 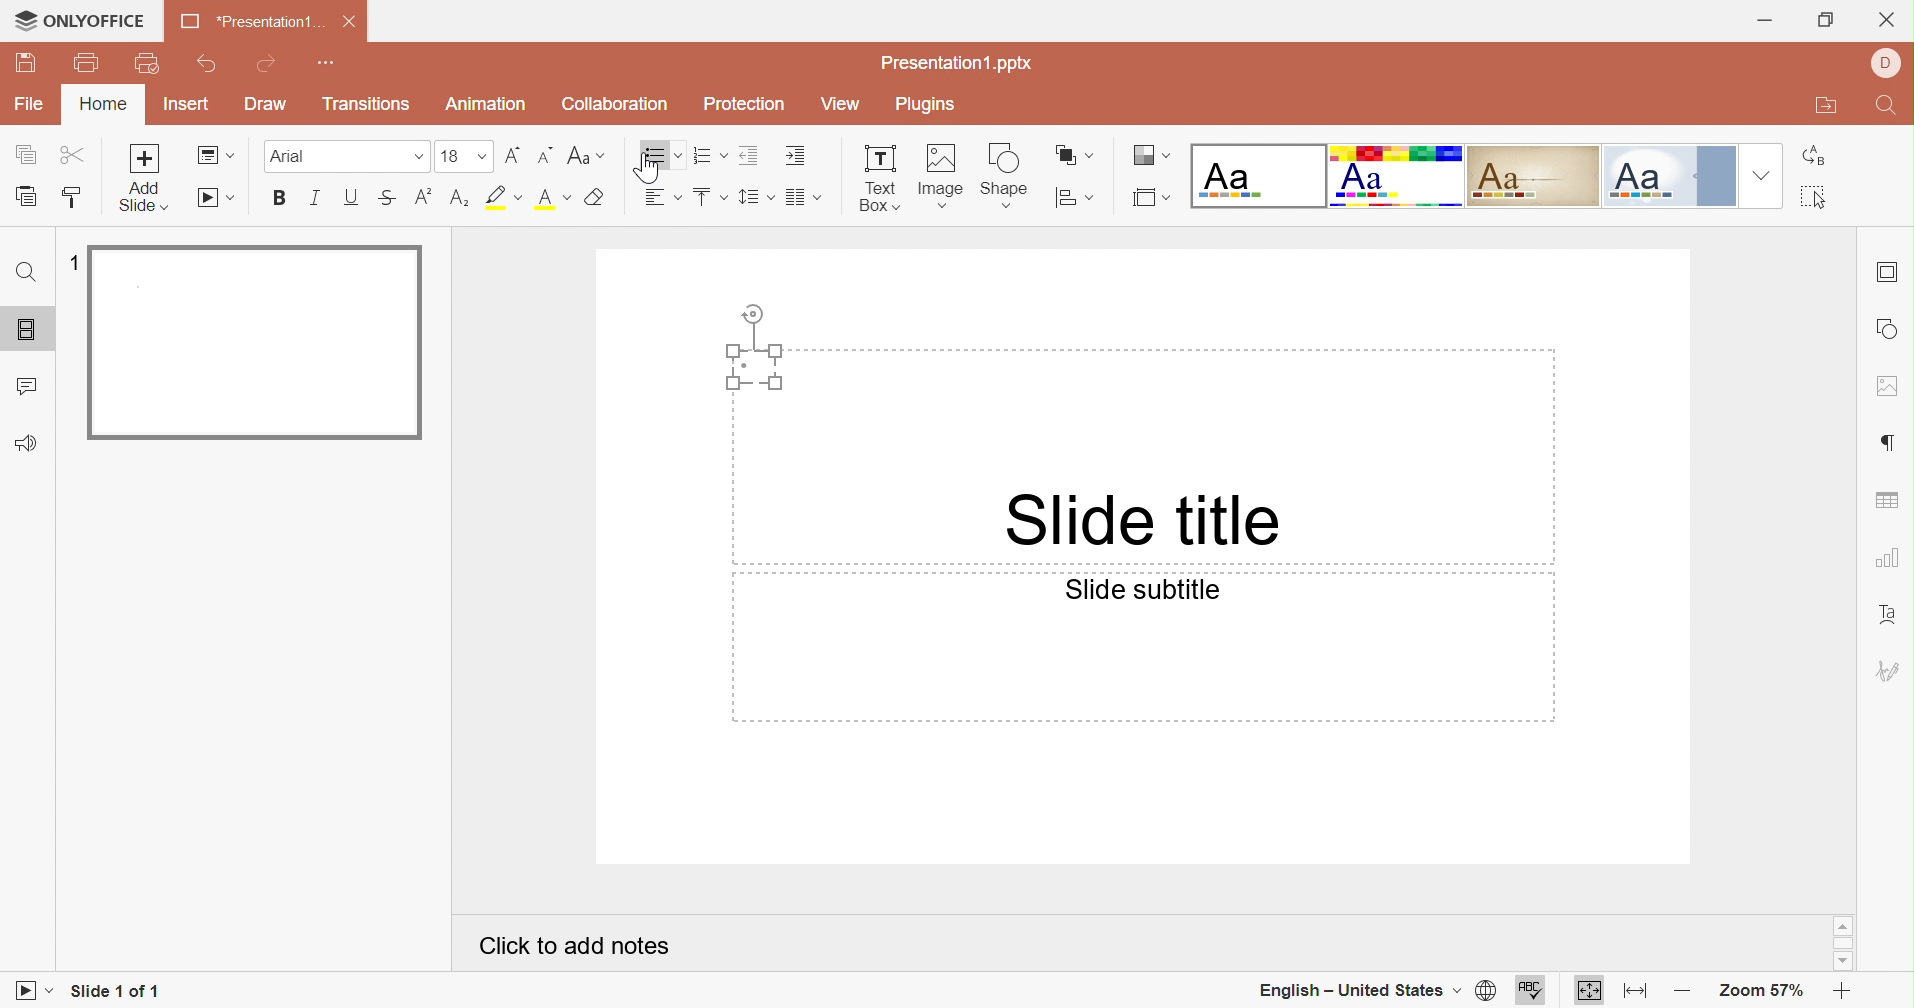 What do you see at coordinates (1842, 992) in the screenshot?
I see `Zoom in` at bounding box center [1842, 992].